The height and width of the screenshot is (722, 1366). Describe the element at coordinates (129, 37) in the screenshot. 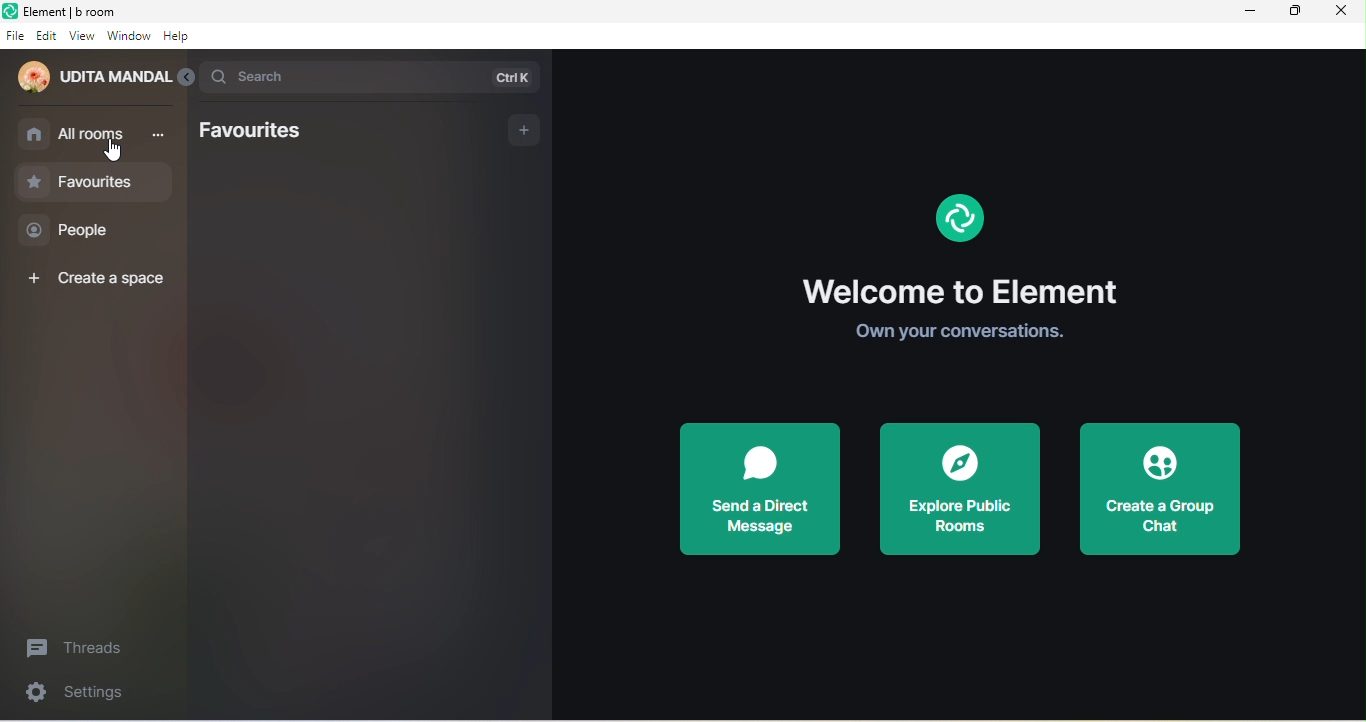

I see `window` at that location.